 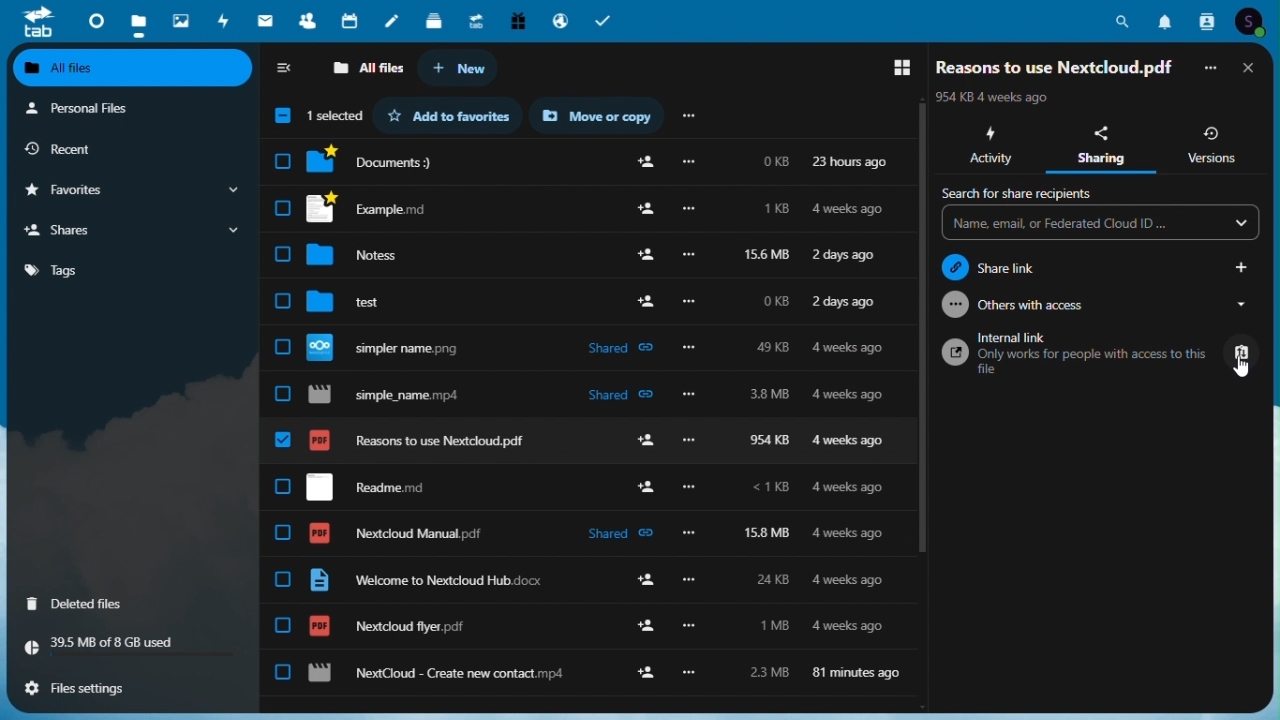 What do you see at coordinates (771, 671) in the screenshot?
I see `2.3 mb` at bounding box center [771, 671].